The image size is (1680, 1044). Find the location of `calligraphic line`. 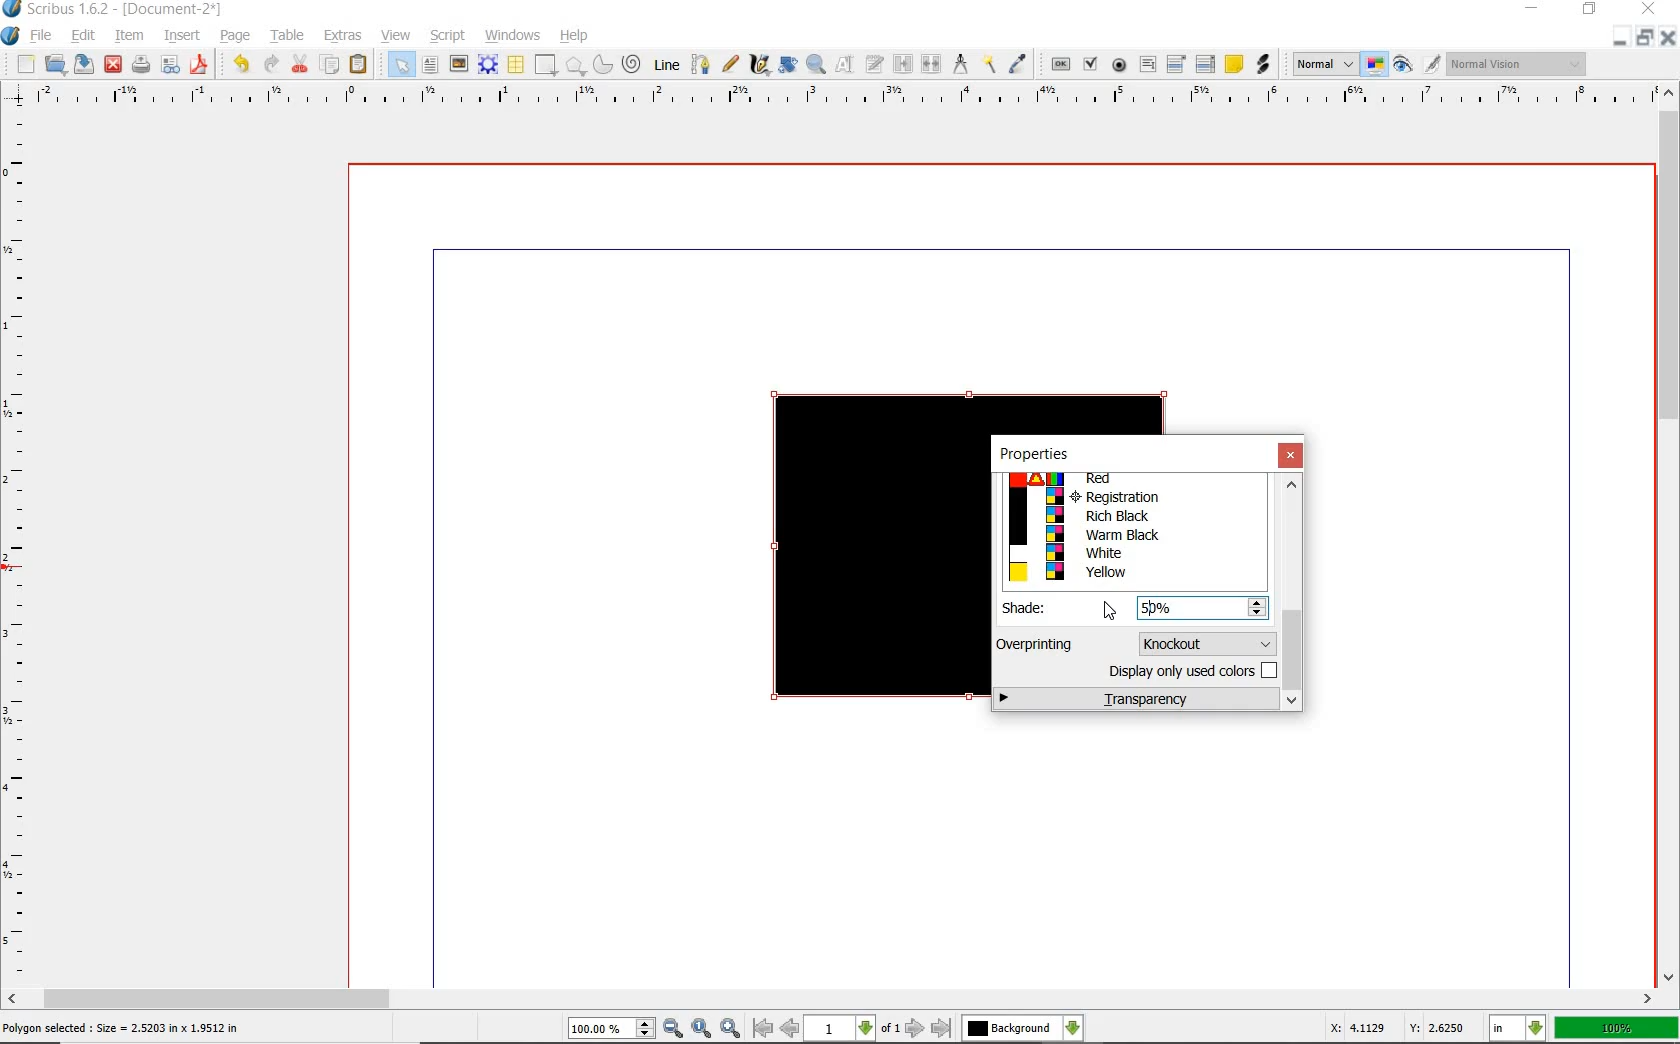

calligraphic line is located at coordinates (759, 65).